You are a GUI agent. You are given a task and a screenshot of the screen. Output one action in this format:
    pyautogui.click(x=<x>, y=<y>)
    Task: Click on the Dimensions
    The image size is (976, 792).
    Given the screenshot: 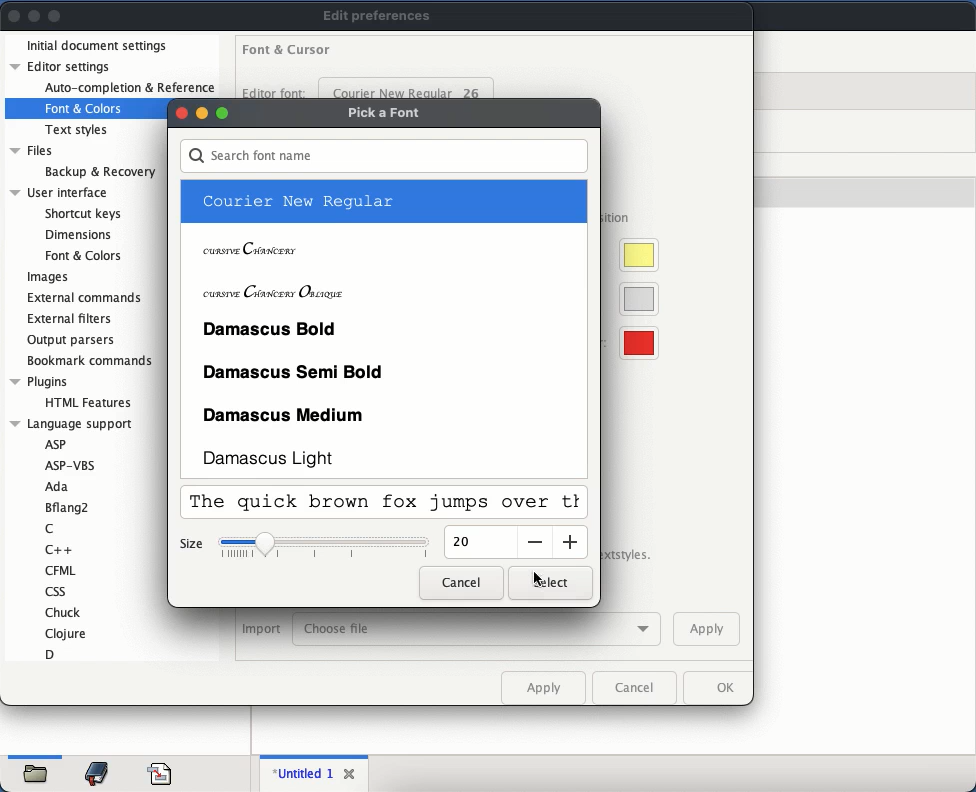 What is the action you would take?
    pyautogui.click(x=79, y=235)
    